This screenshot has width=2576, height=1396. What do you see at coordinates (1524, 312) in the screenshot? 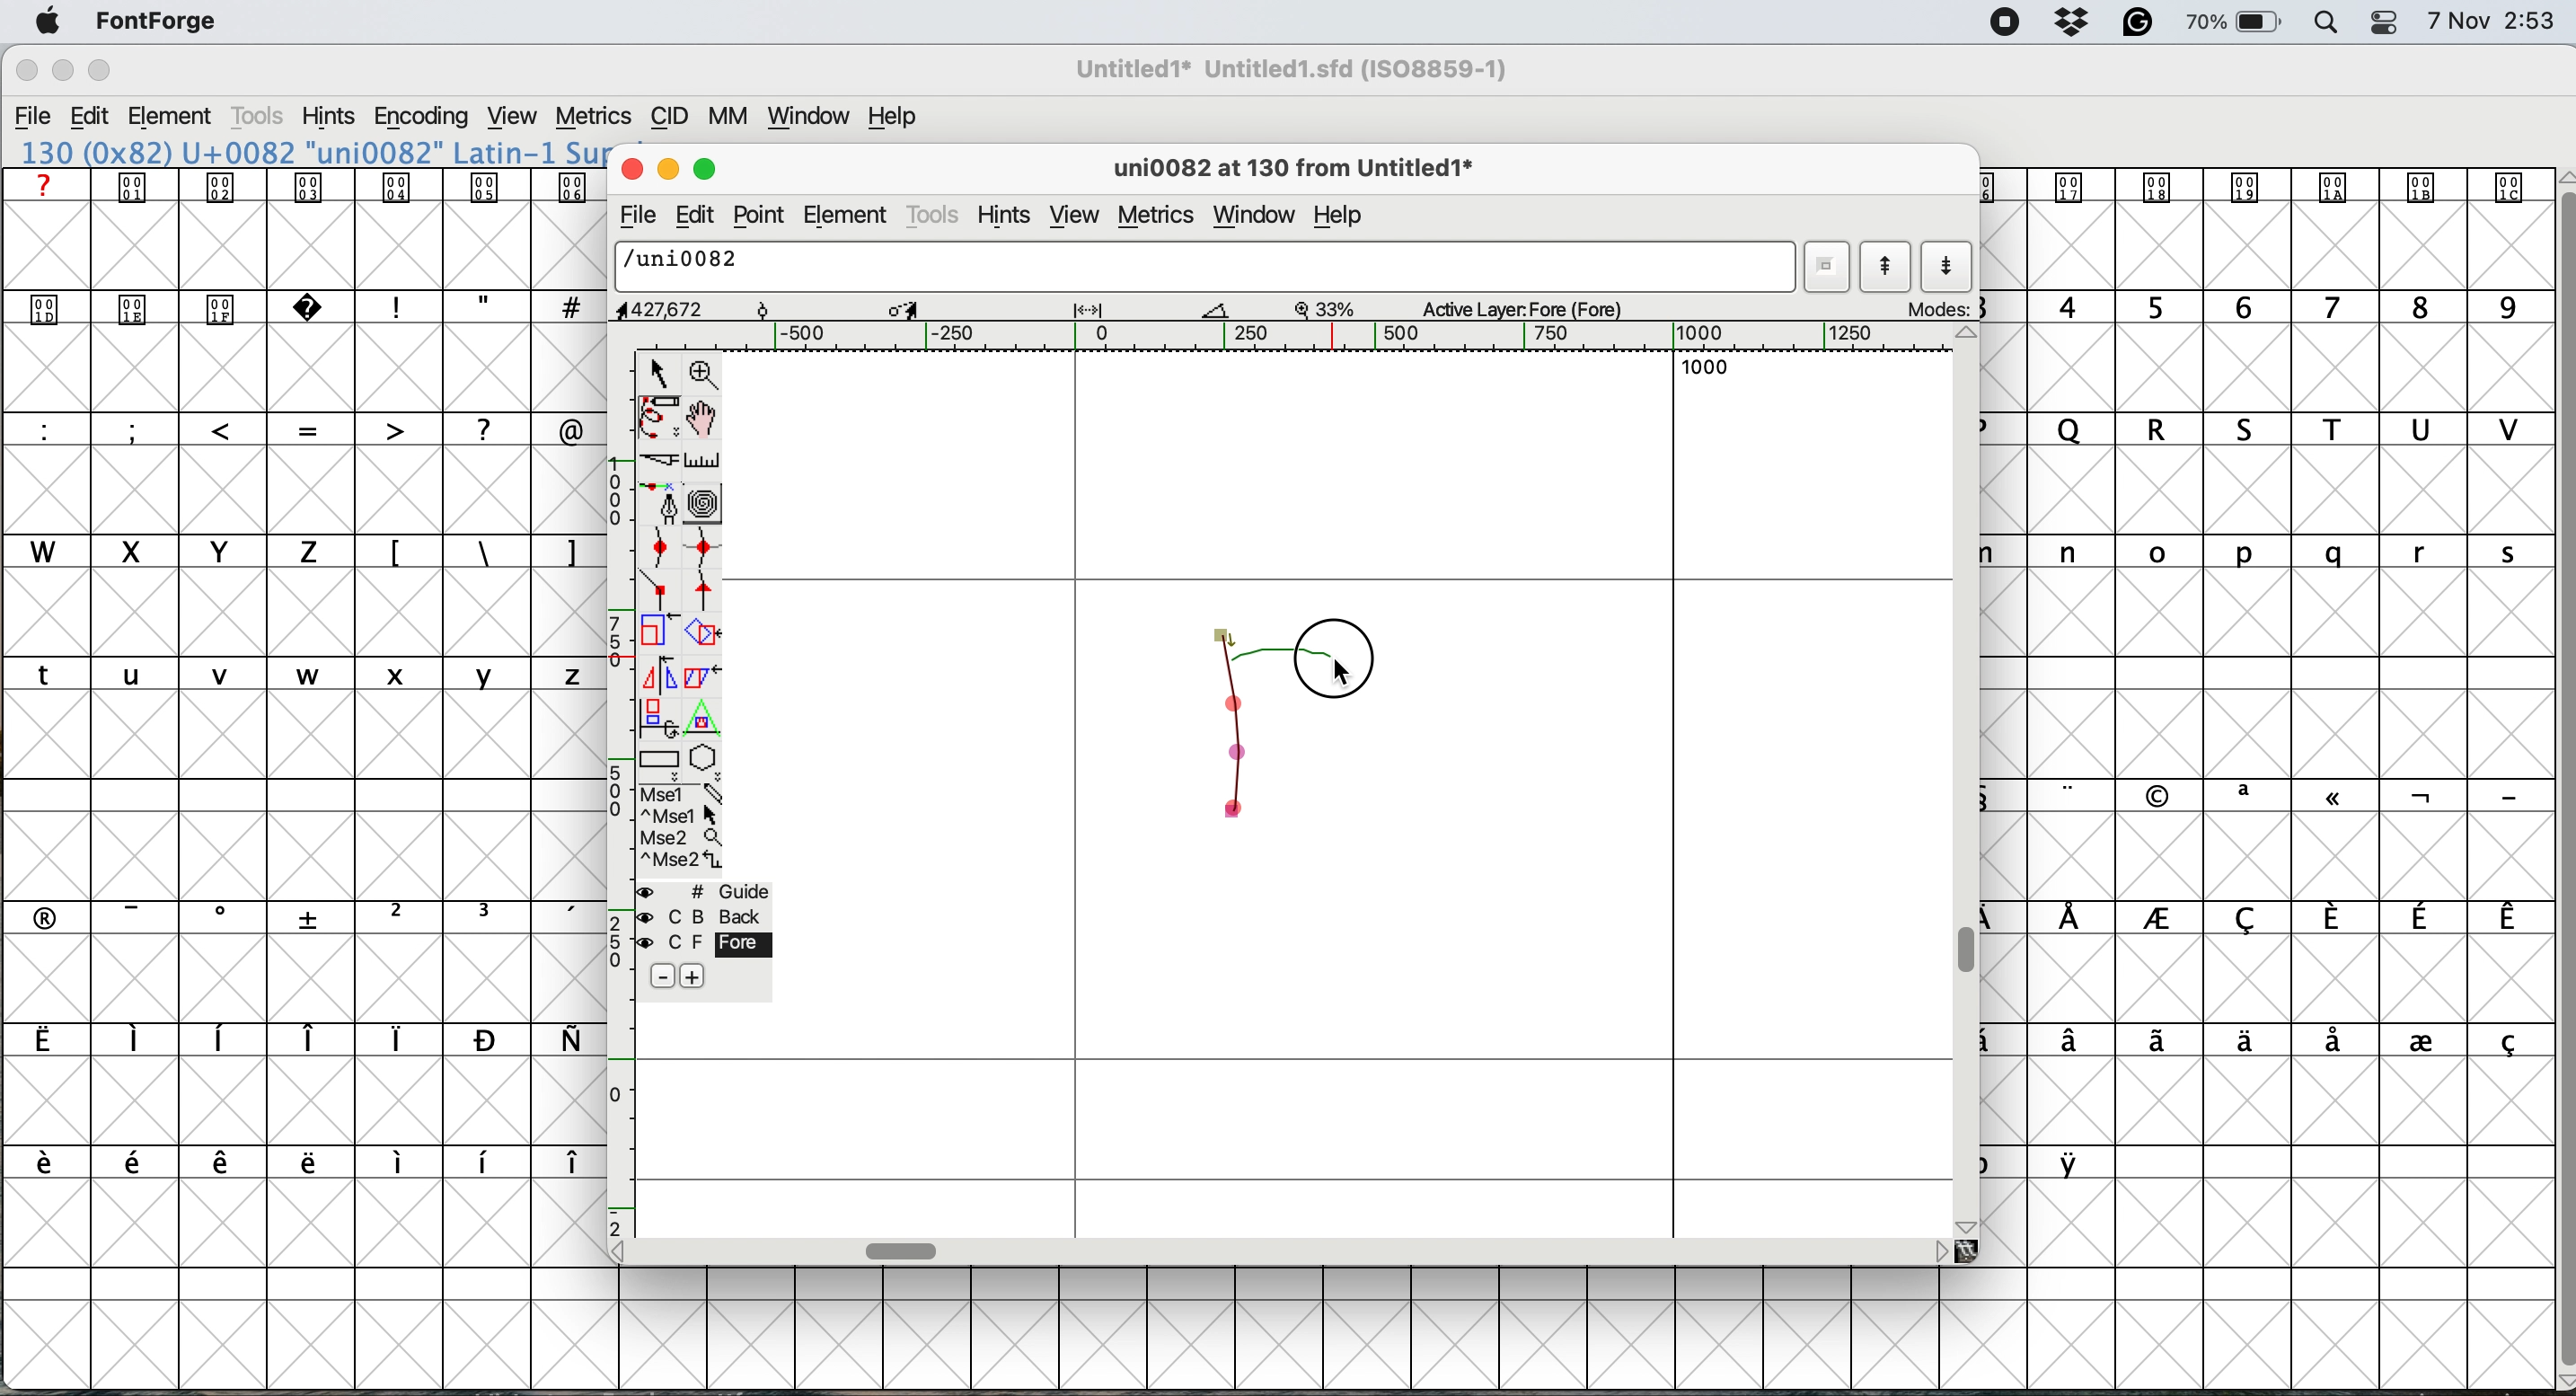
I see `active layers` at bounding box center [1524, 312].